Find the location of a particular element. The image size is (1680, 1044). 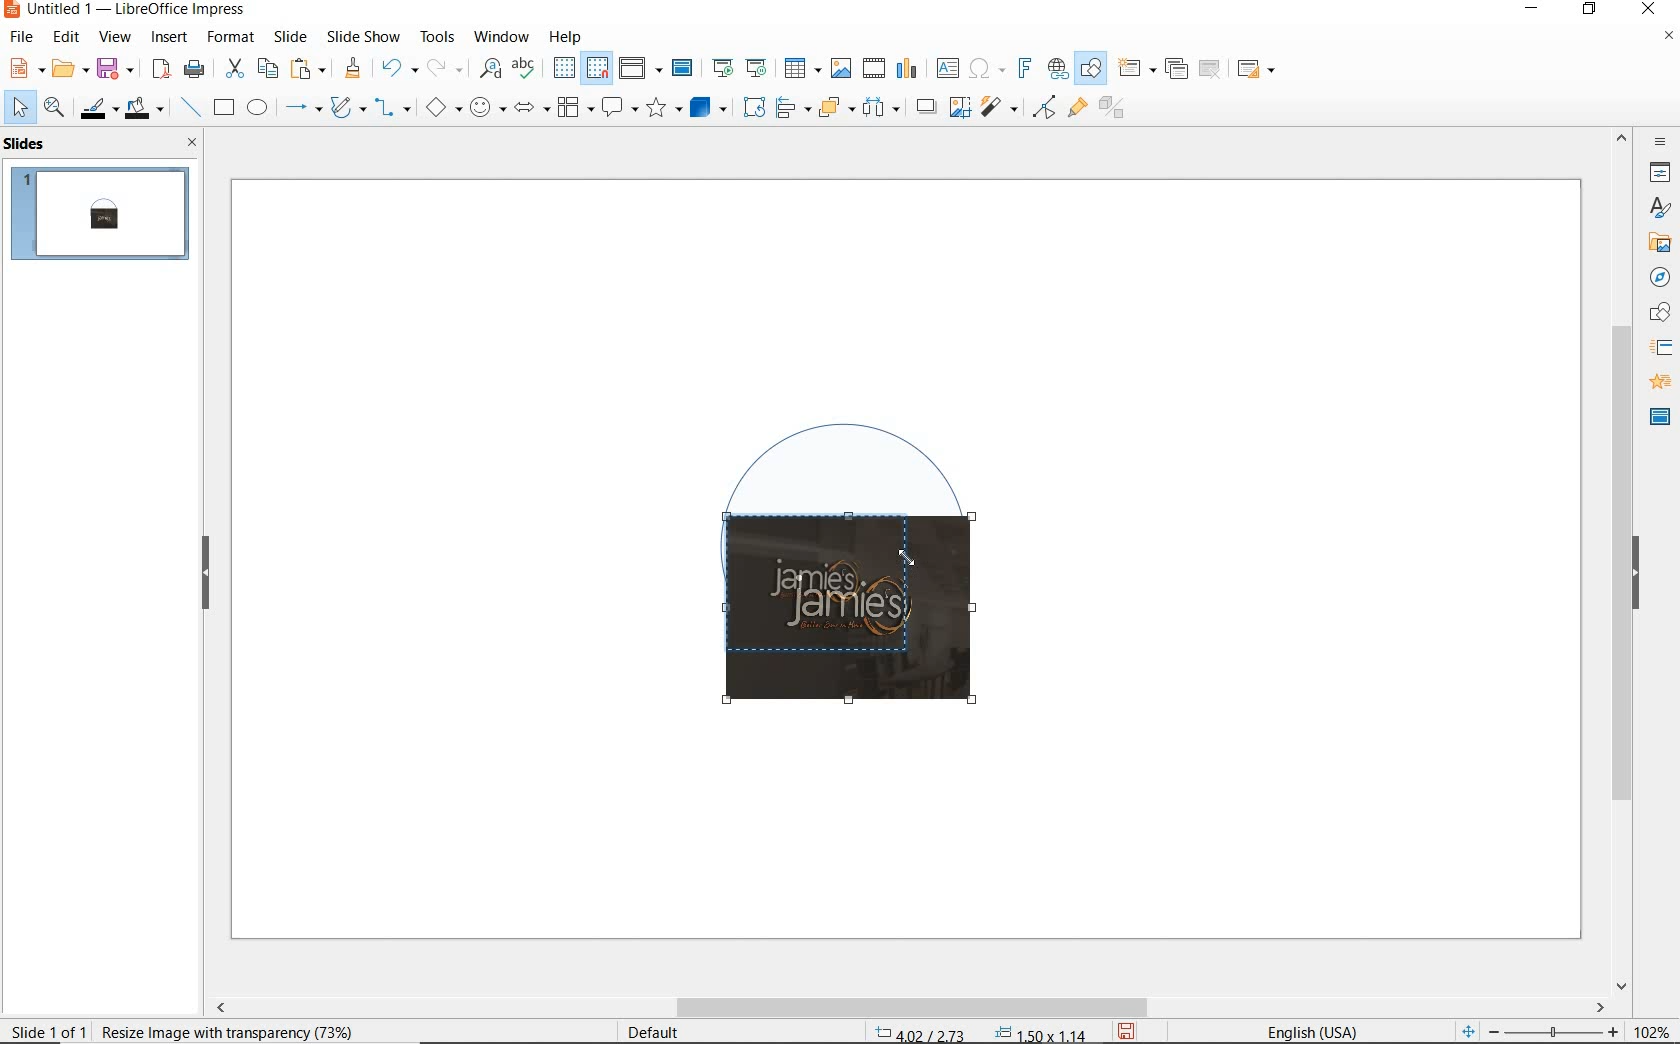

cut is located at coordinates (232, 69).